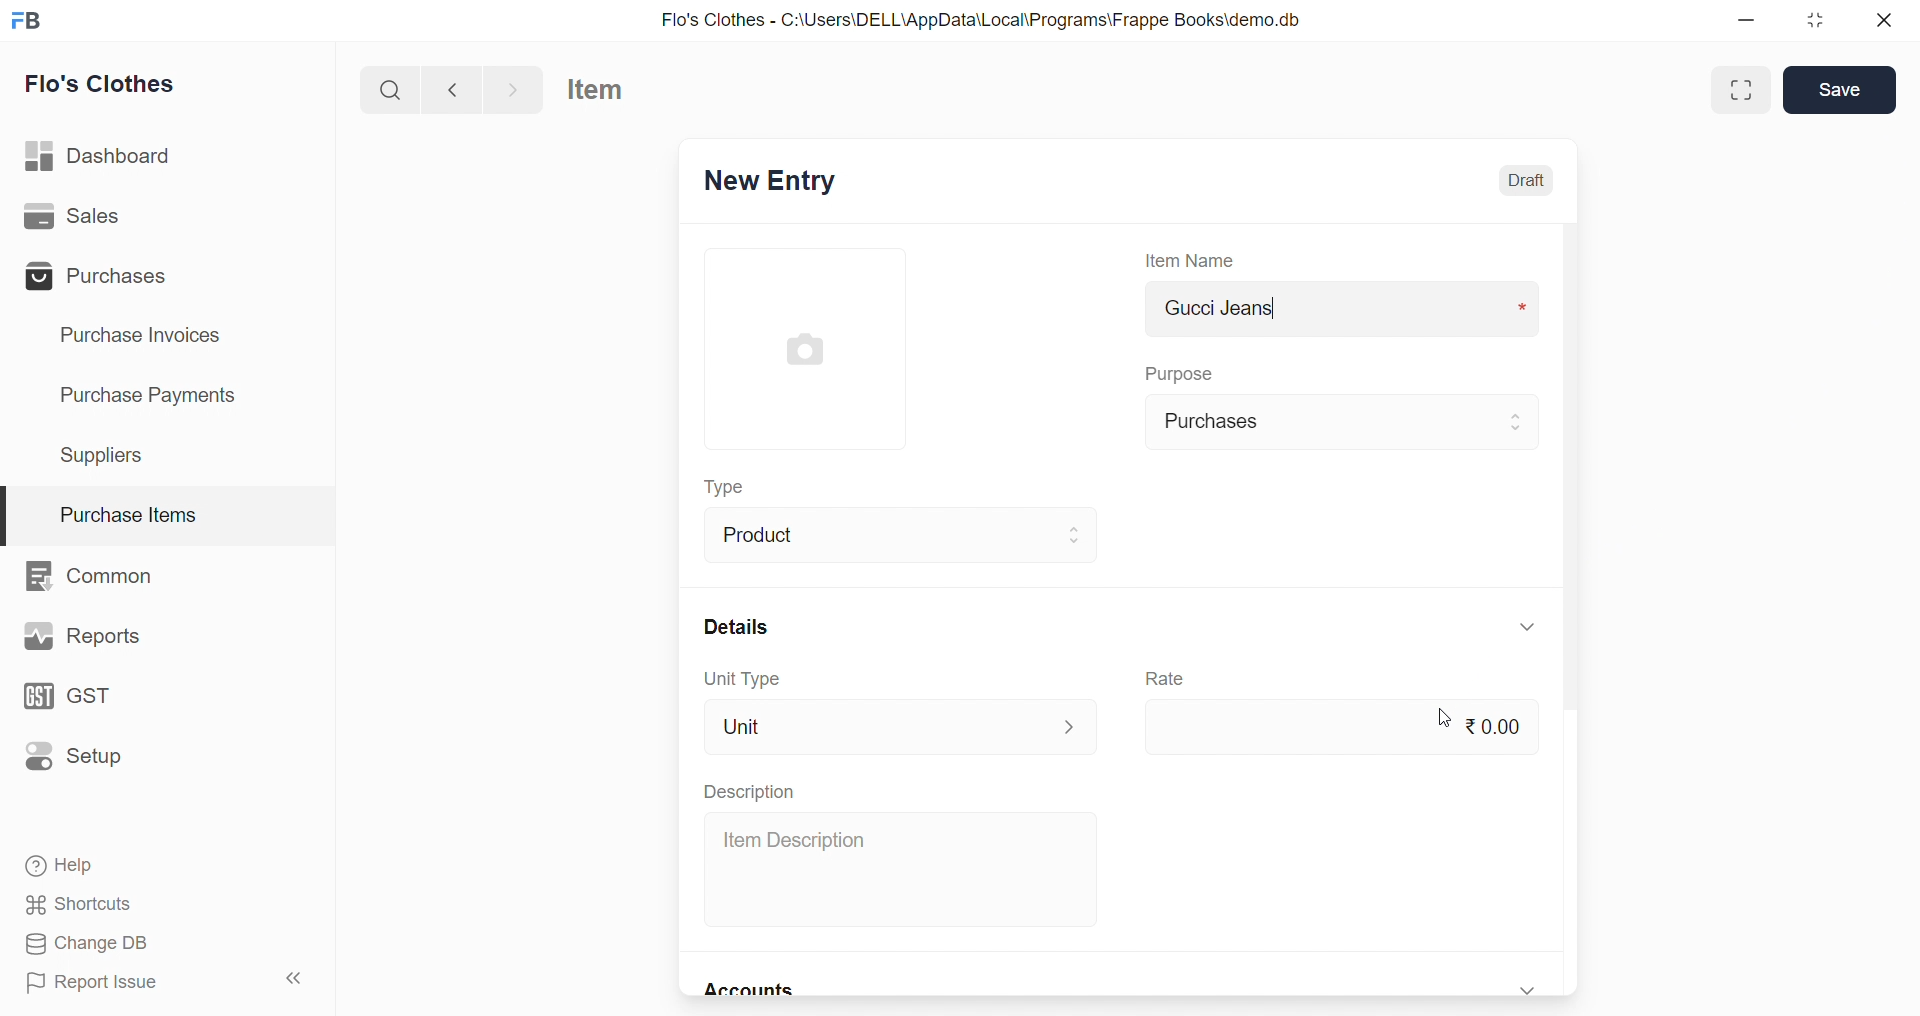 The width and height of the screenshot is (1920, 1016). What do you see at coordinates (100, 574) in the screenshot?
I see `Common` at bounding box center [100, 574].